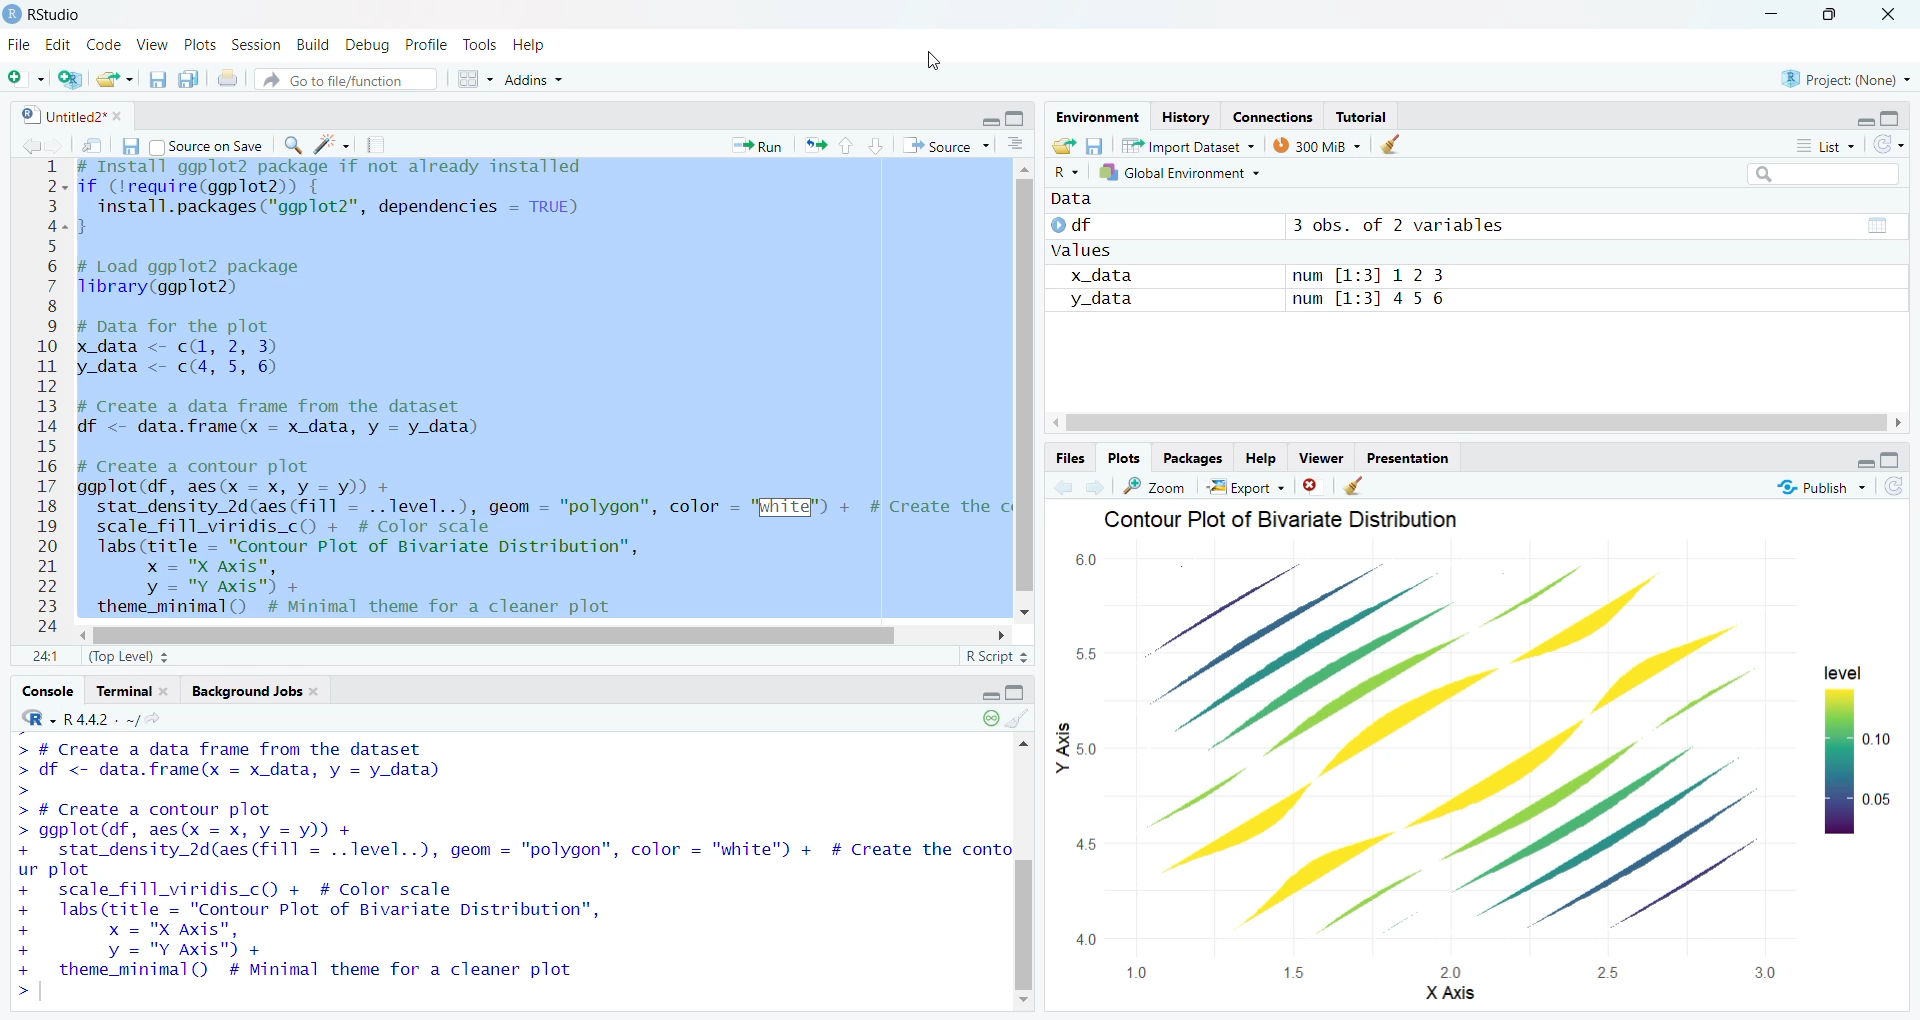  Describe the element at coordinates (1024, 387) in the screenshot. I see `vertical scroll bar` at that location.